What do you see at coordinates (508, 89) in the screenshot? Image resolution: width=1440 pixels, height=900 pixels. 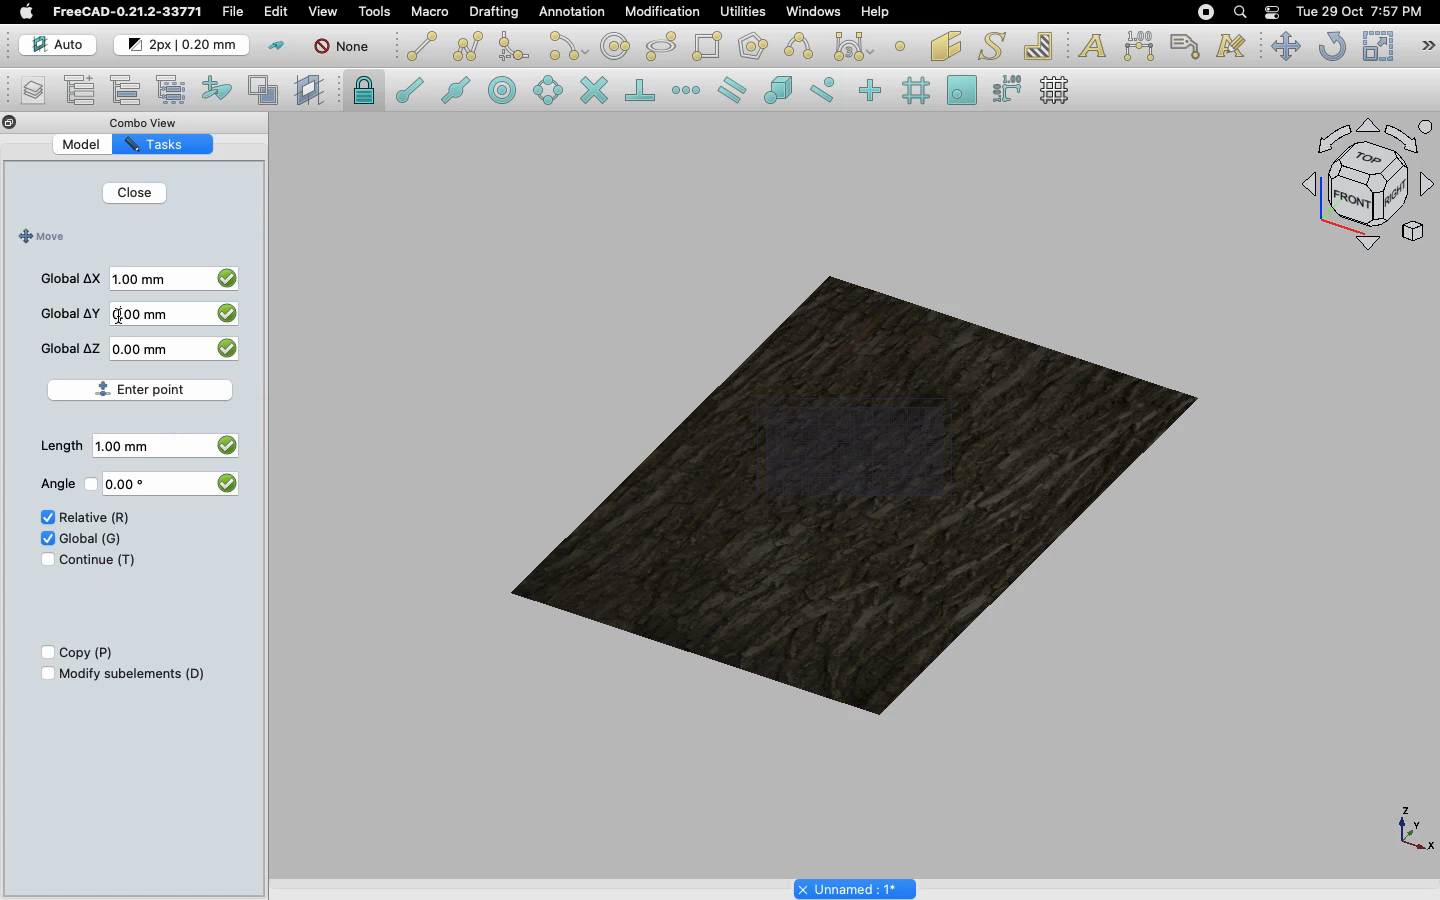 I see `Snap center` at bounding box center [508, 89].